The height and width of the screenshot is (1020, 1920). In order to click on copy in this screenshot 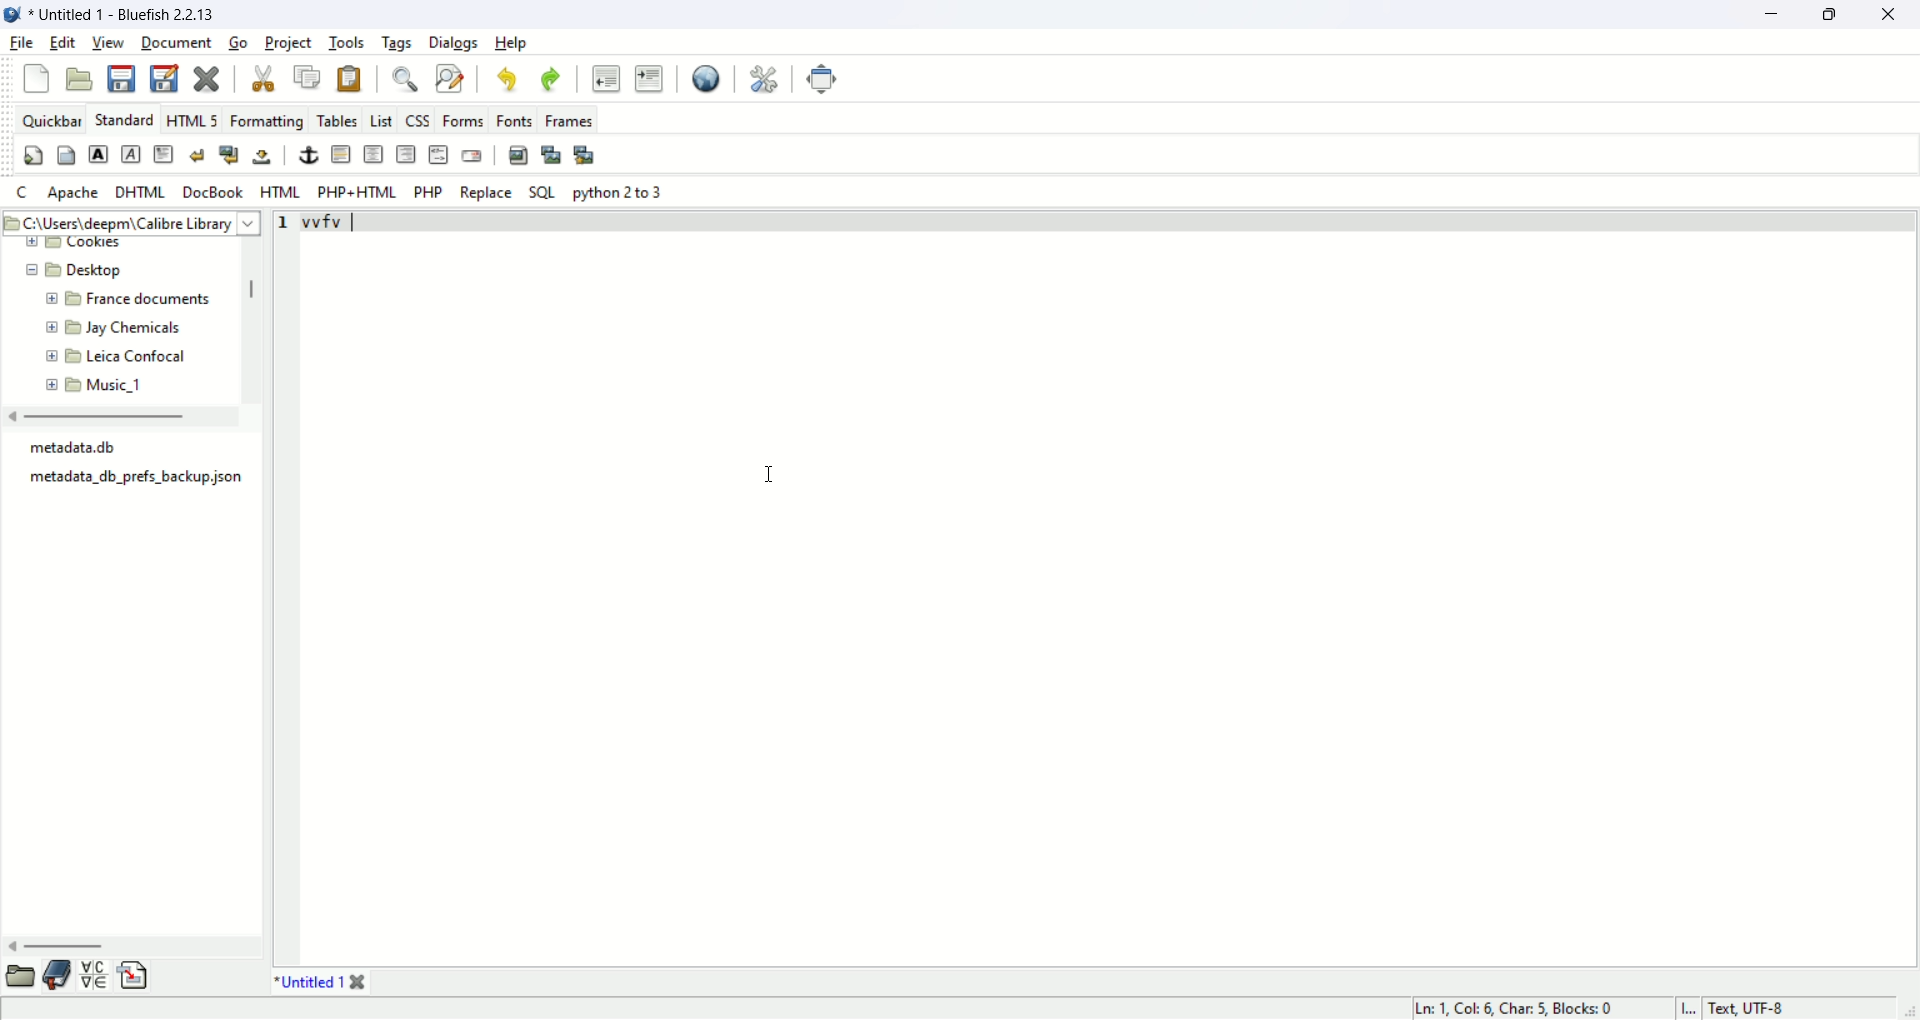, I will do `click(306, 77)`.